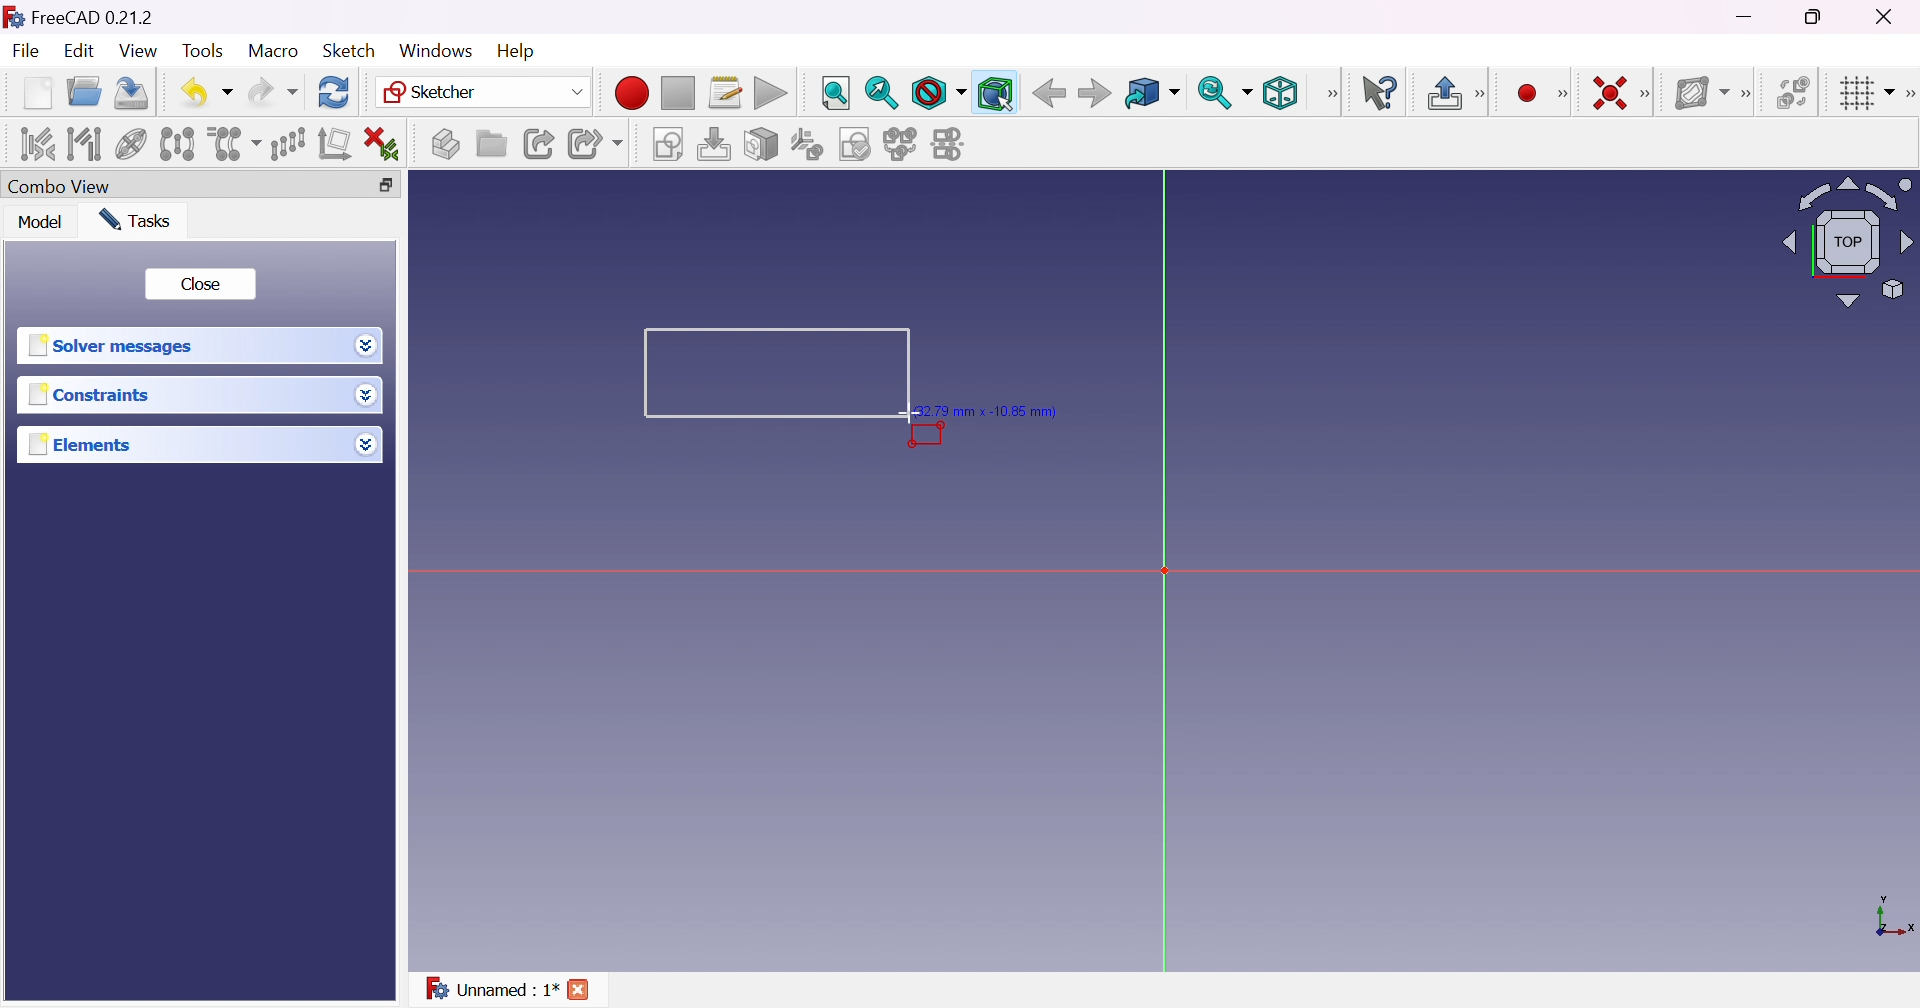 The width and height of the screenshot is (1920, 1008). What do you see at coordinates (233, 144) in the screenshot?
I see `Clone` at bounding box center [233, 144].